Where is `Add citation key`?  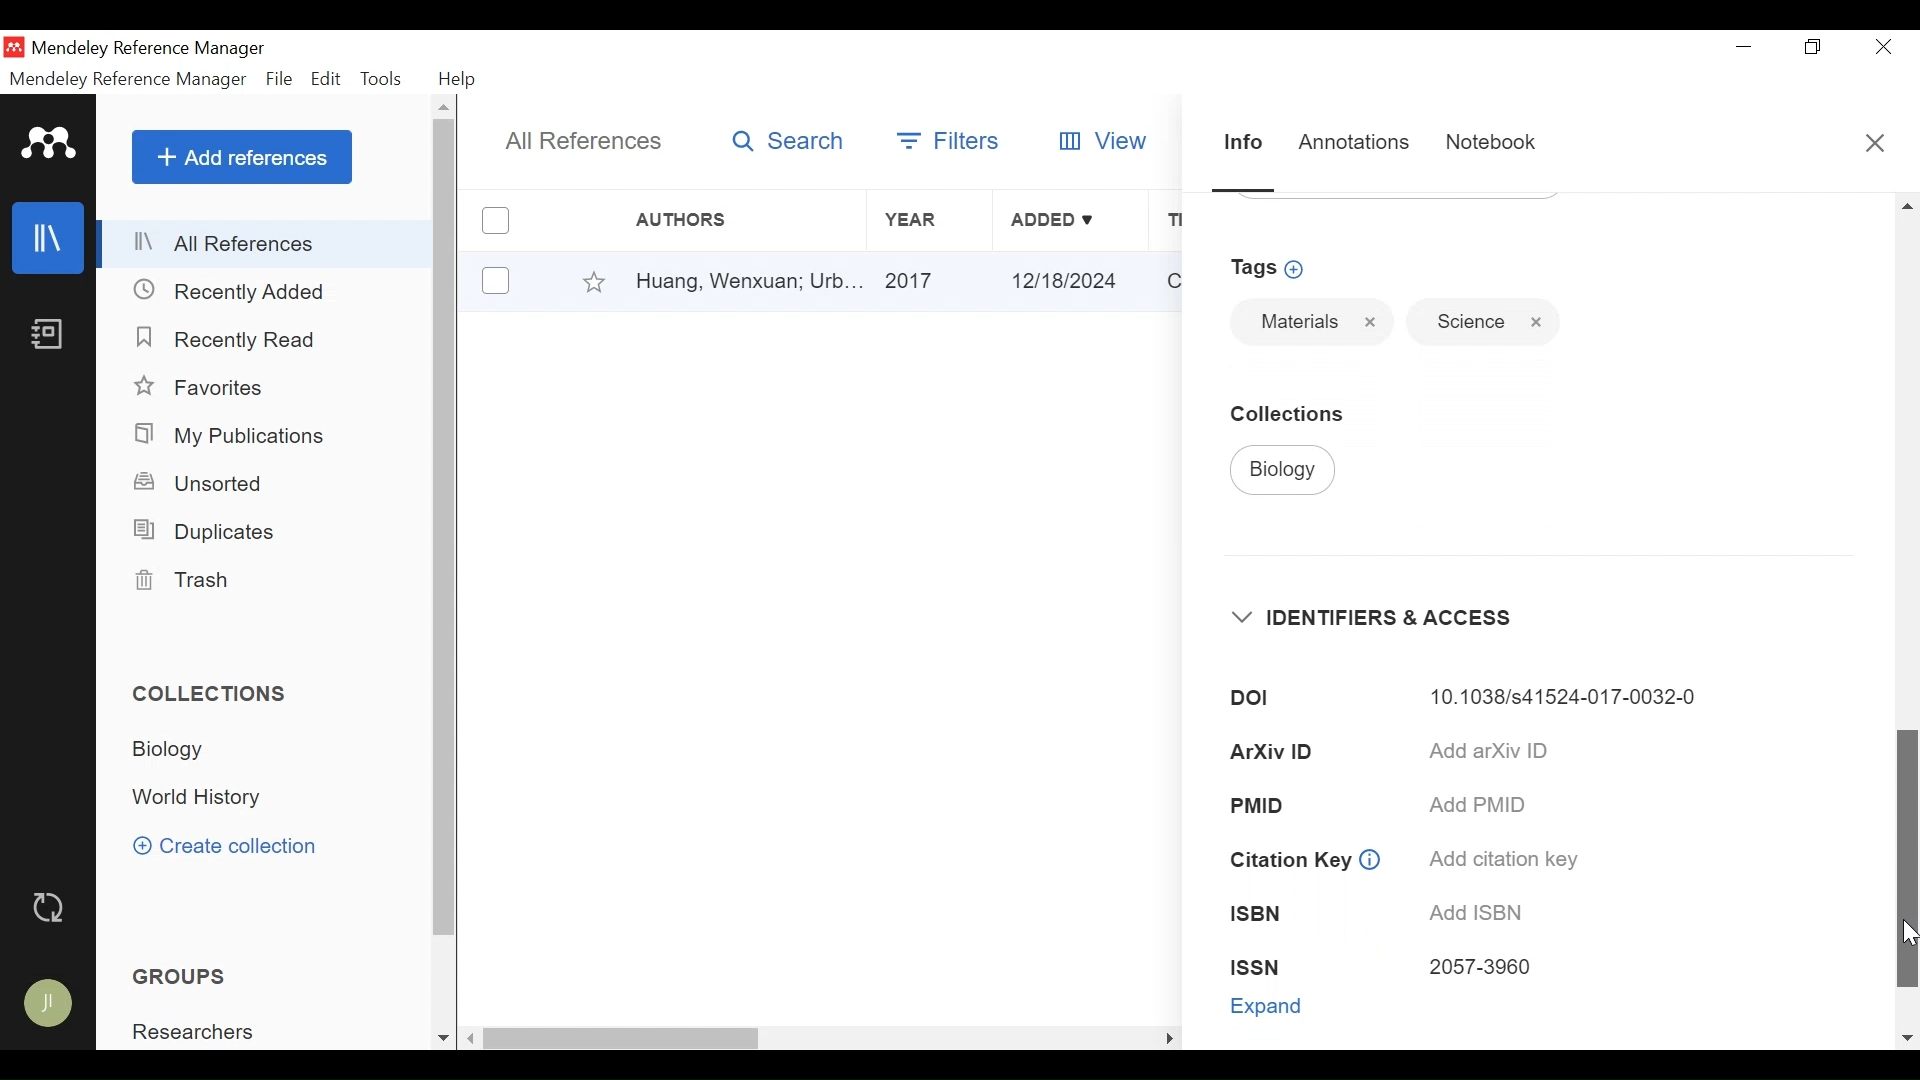 Add citation key is located at coordinates (1505, 859).